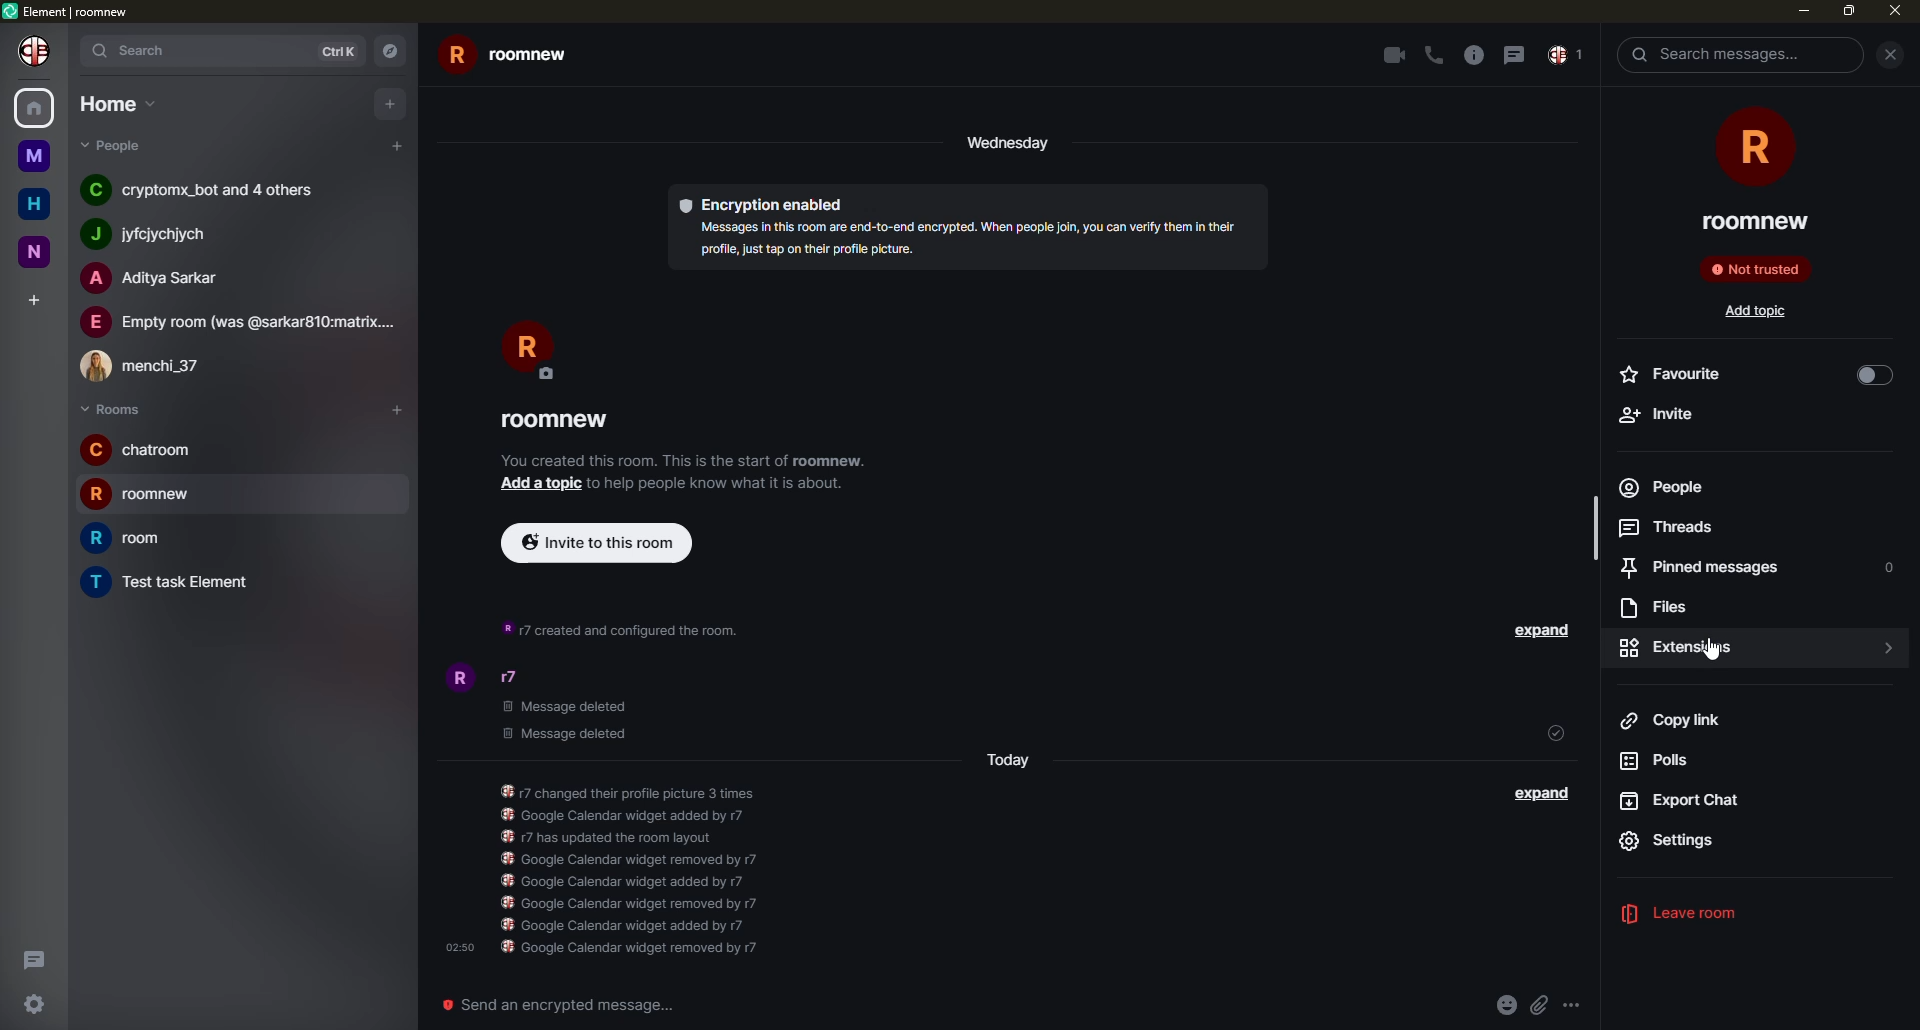 The height and width of the screenshot is (1030, 1920). I want to click on people, so click(114, 145).